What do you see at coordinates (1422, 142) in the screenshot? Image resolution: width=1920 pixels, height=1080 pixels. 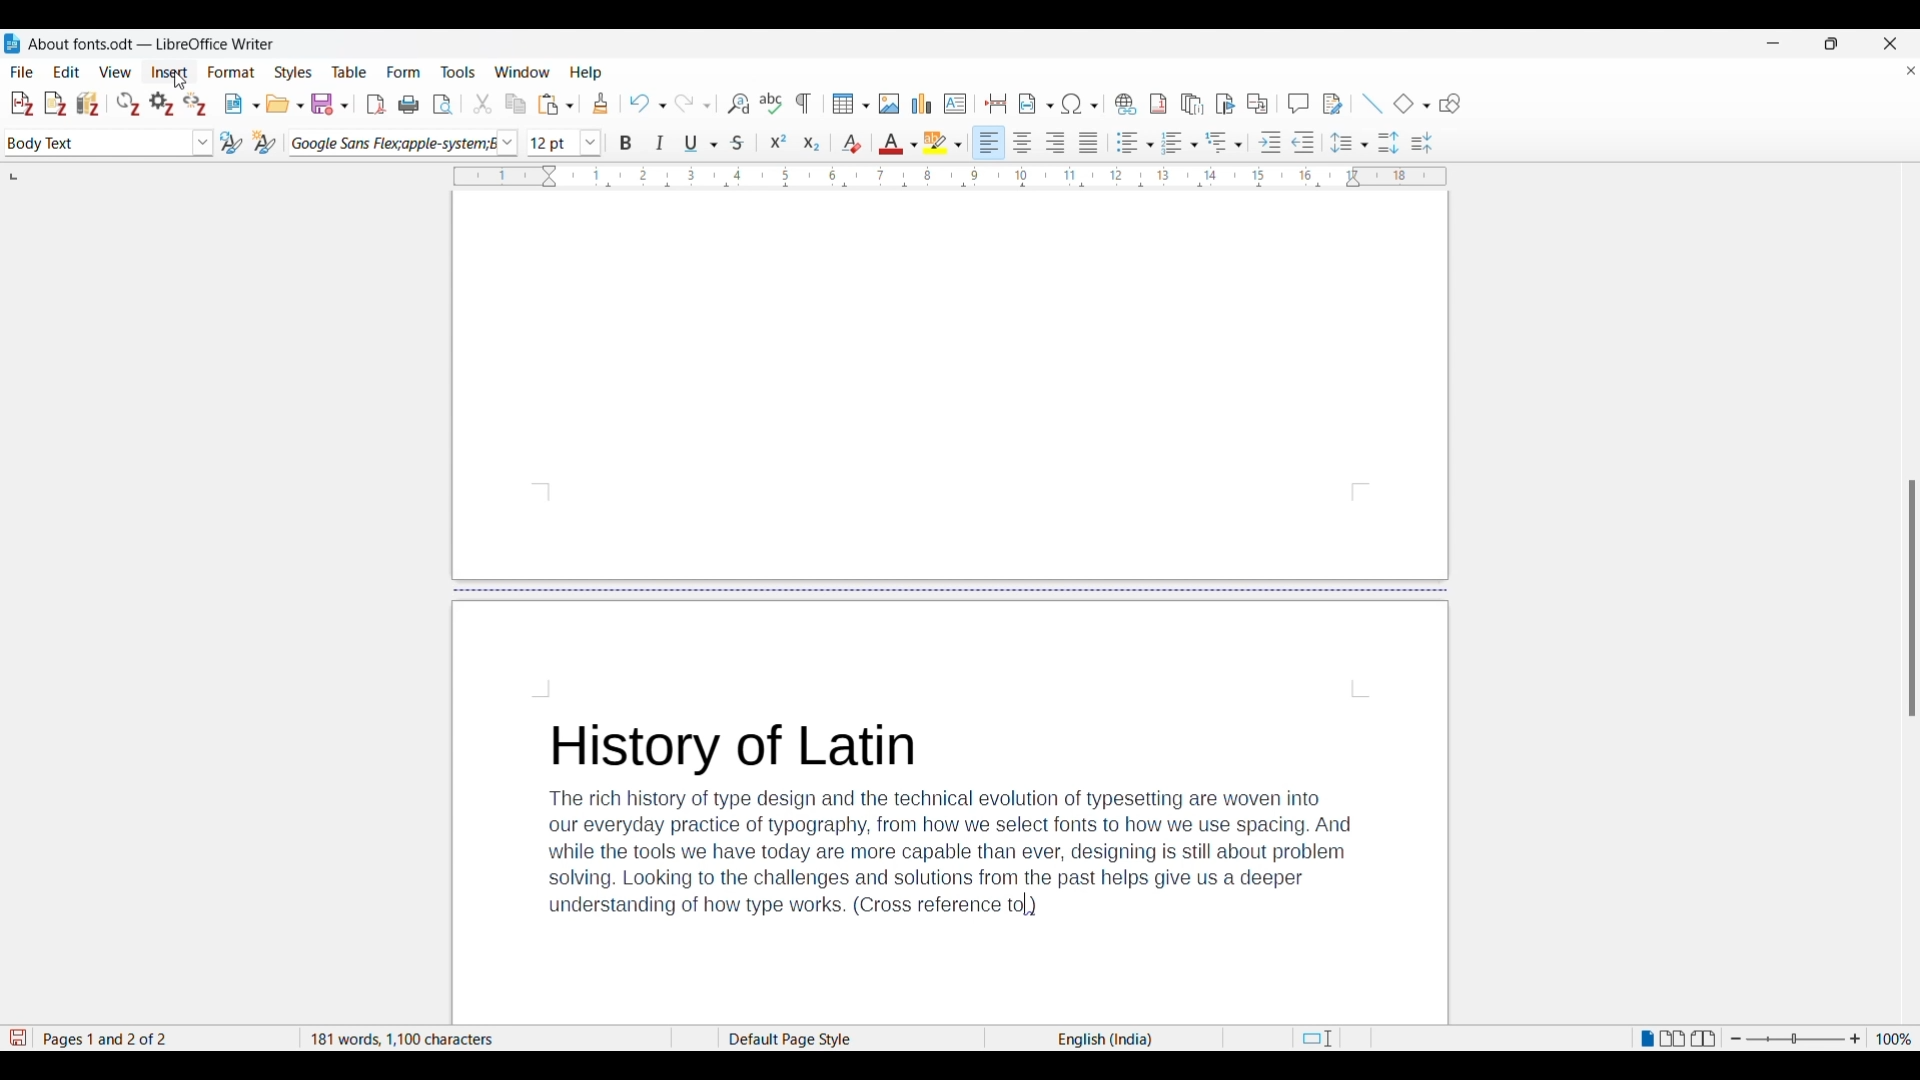 I see `Decrease paragraph spacing` at bounding box center [1422, 142].